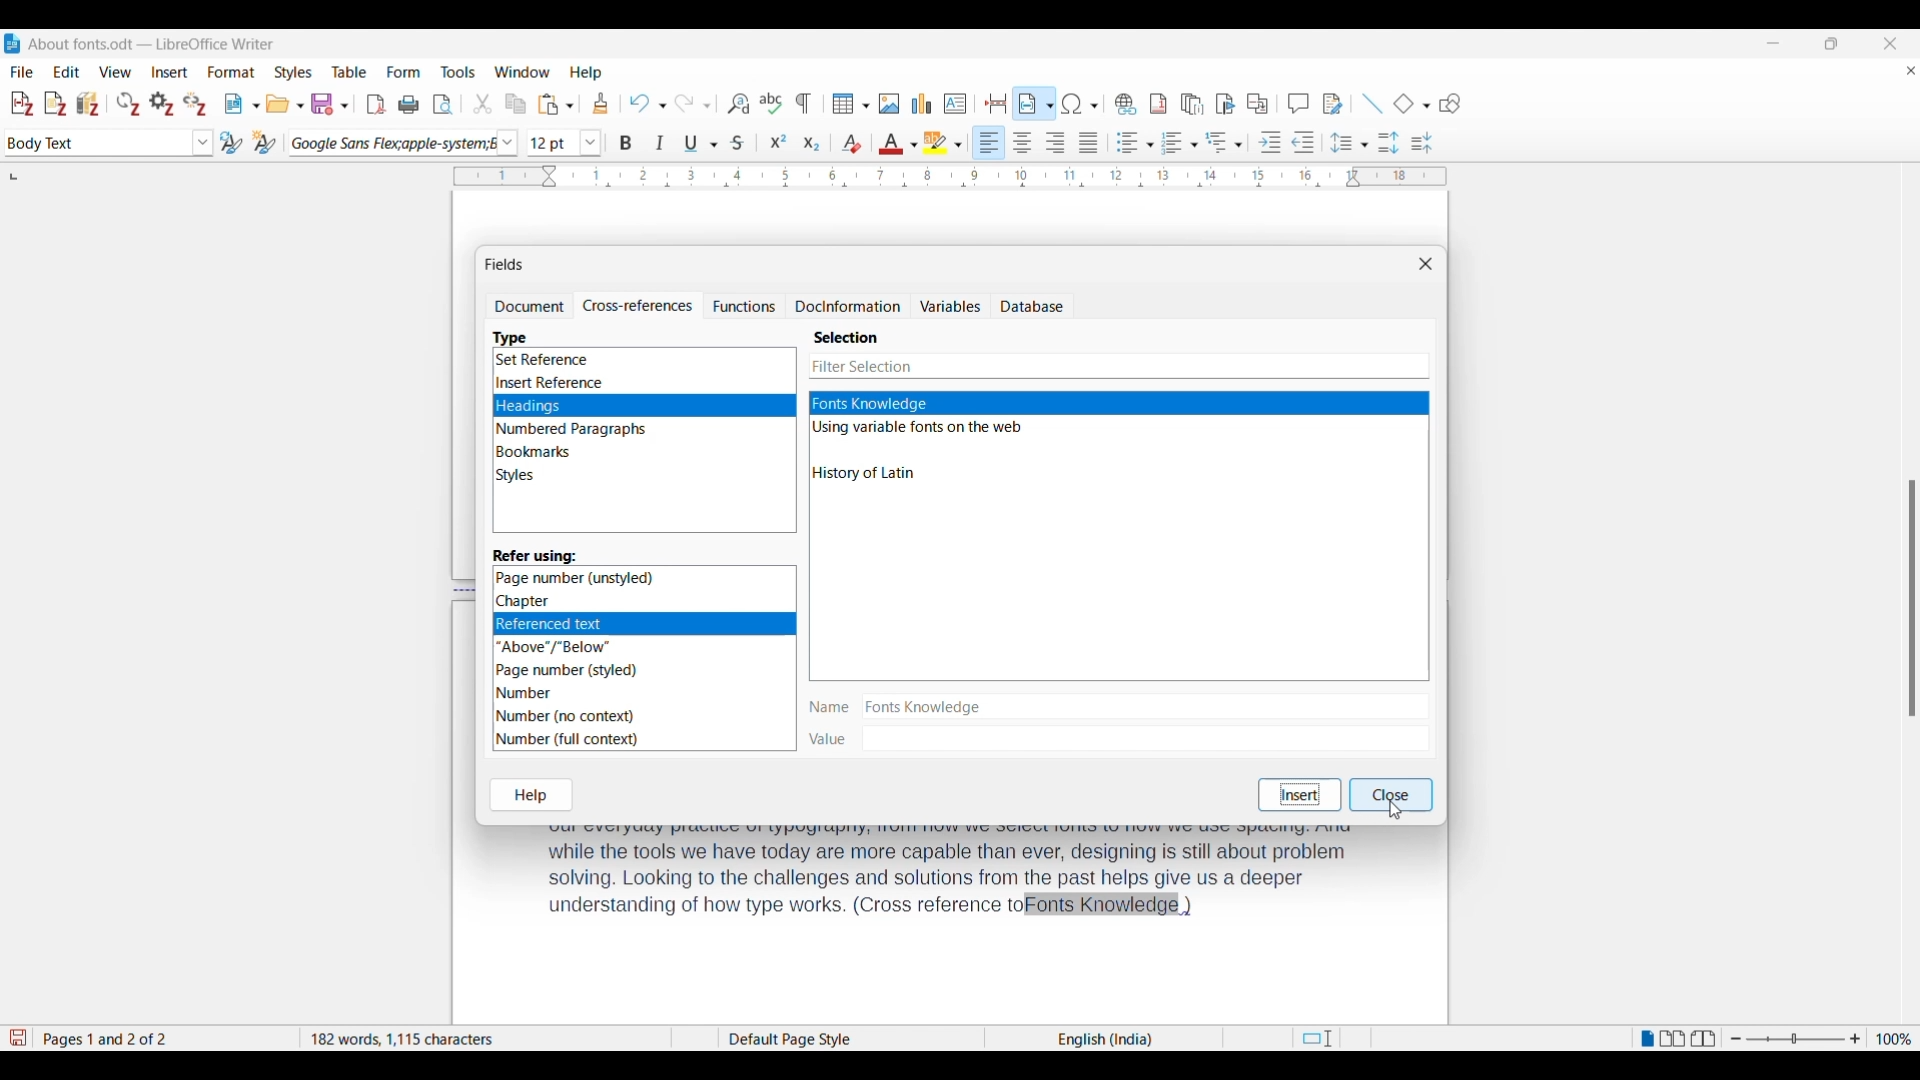  I want to click on Numbered Paragraphs, so click(572, 430).